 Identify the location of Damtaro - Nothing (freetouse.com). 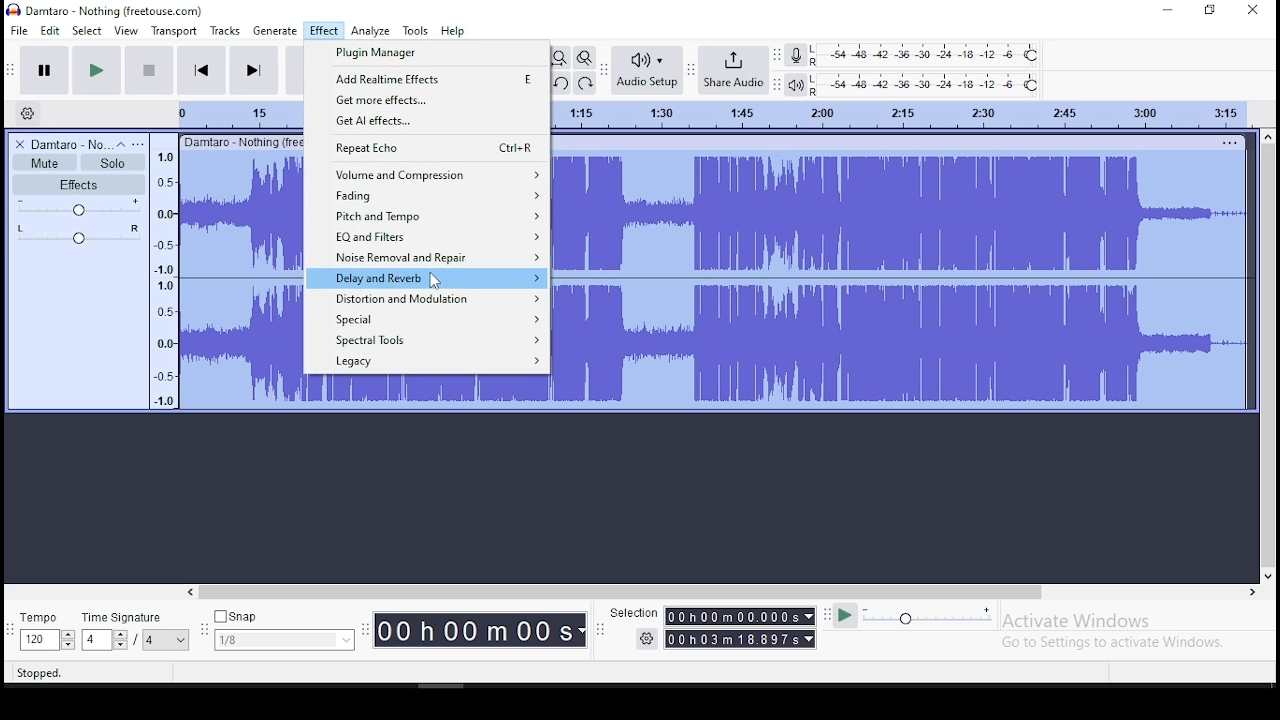
(104, 11).